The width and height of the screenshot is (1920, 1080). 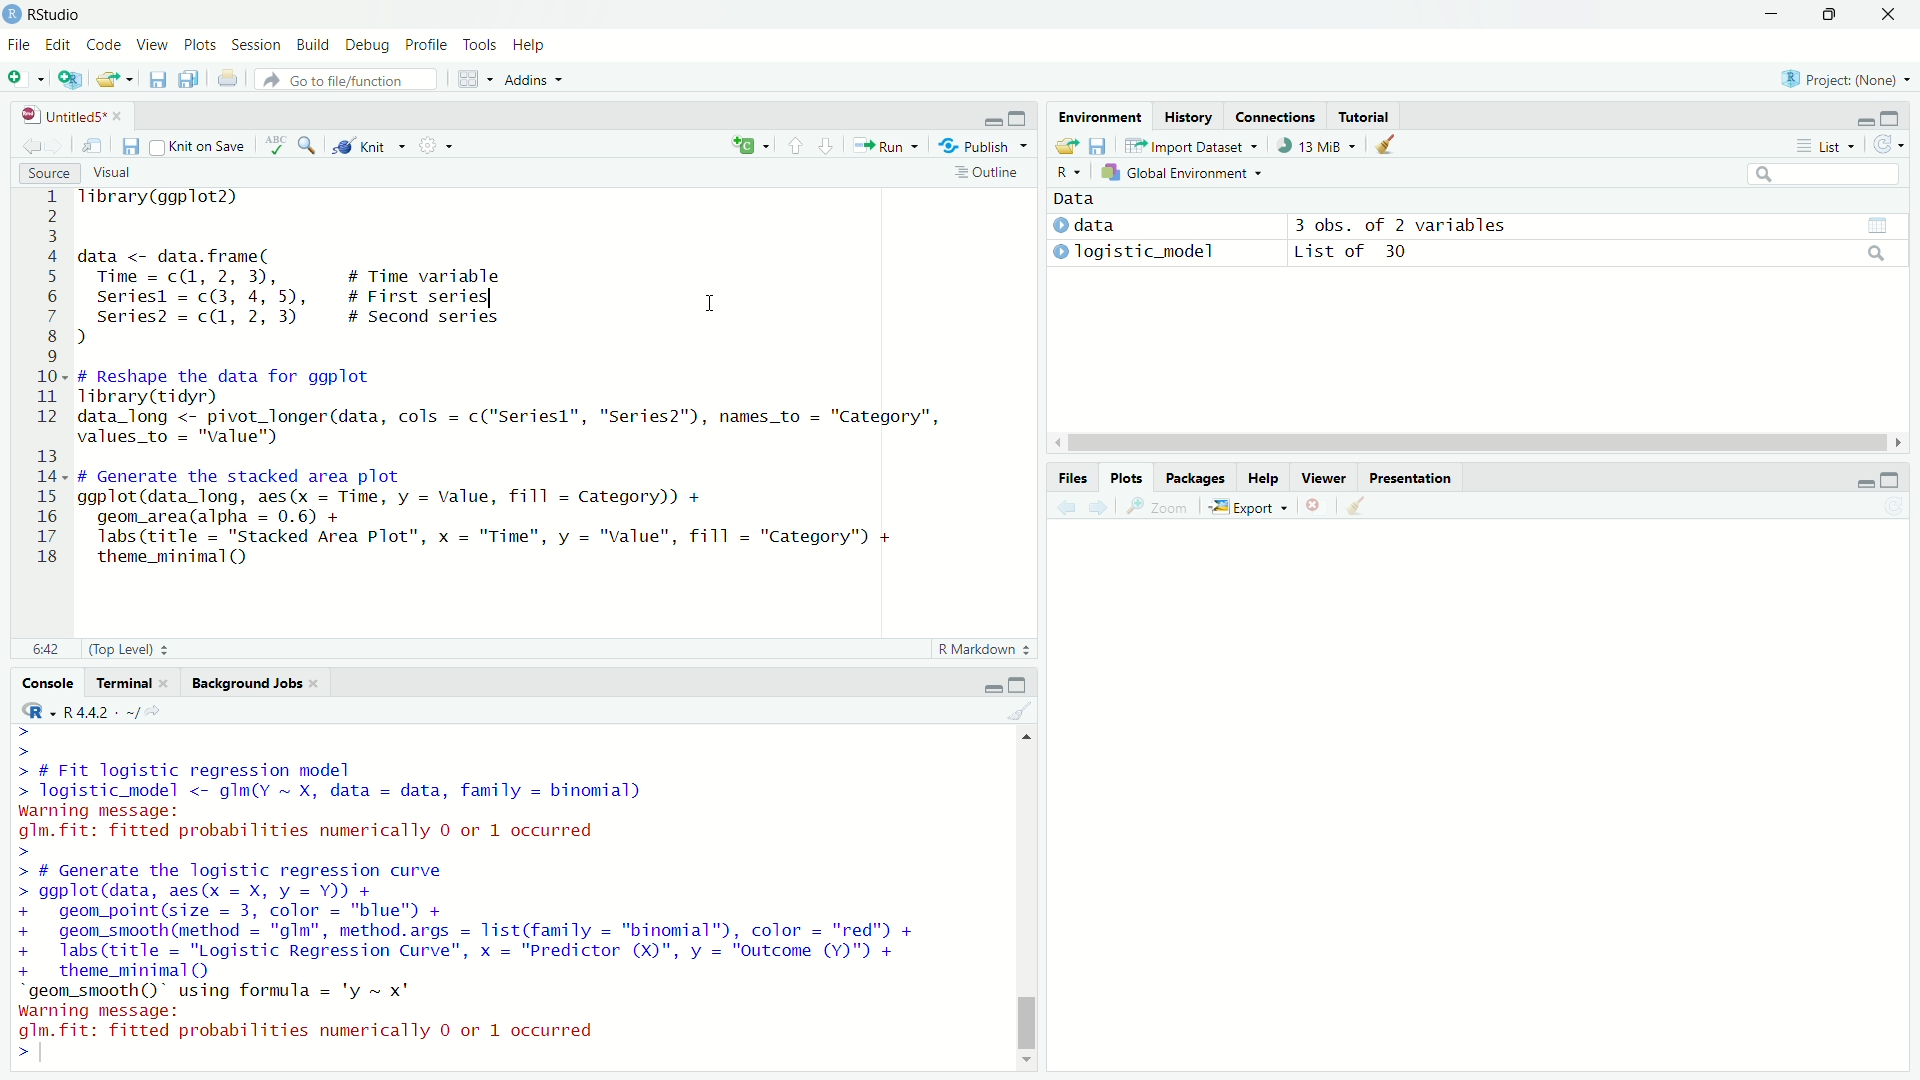 What do you see at coordinates (1100, 147) in the screenshot?
I see `files` at bounding box center [1100, 147].